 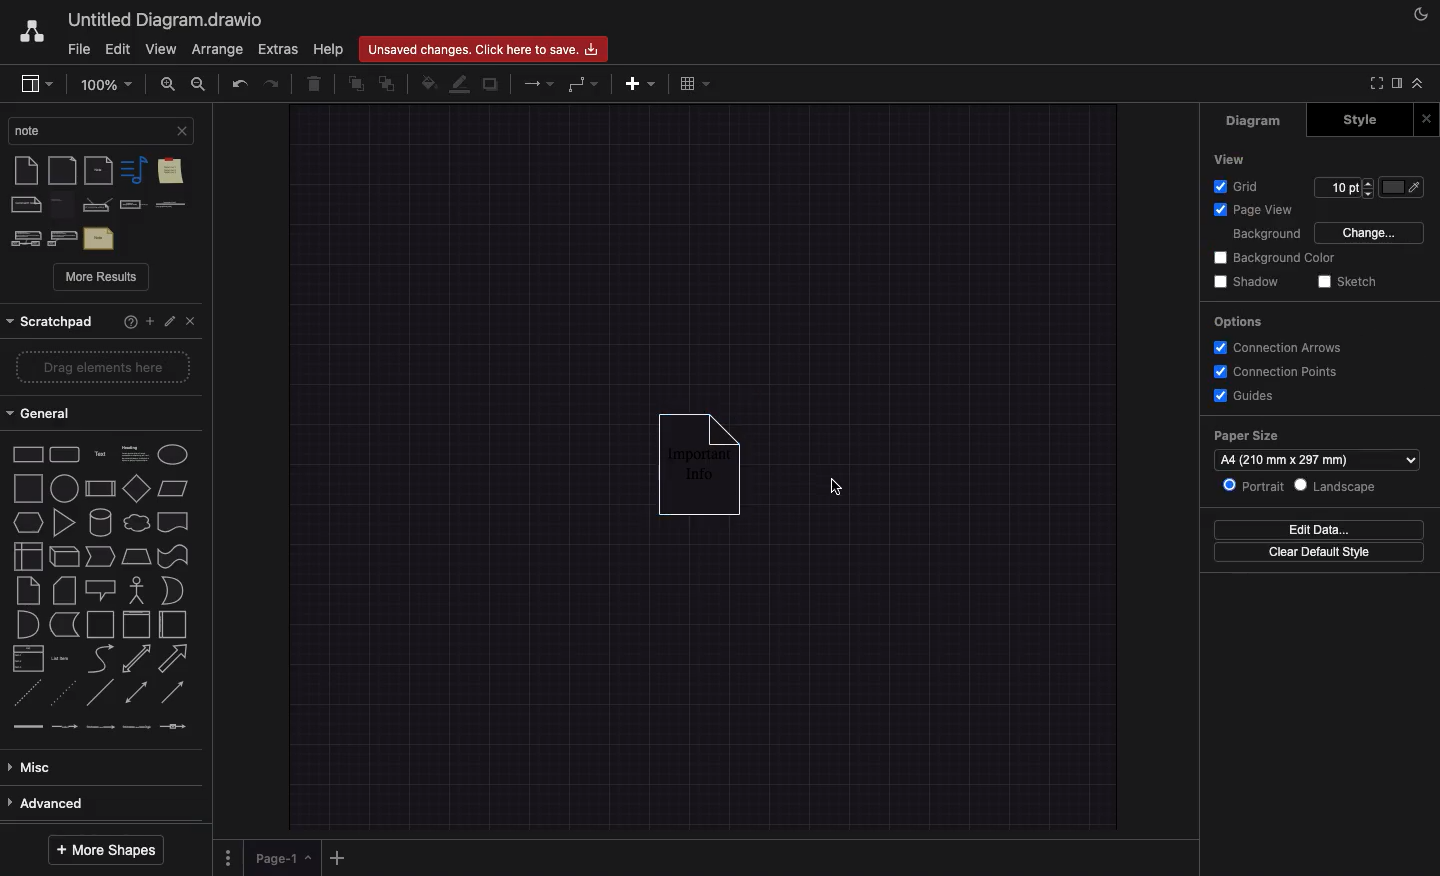 I want to click on connector with label, so click(x=65, y=732).